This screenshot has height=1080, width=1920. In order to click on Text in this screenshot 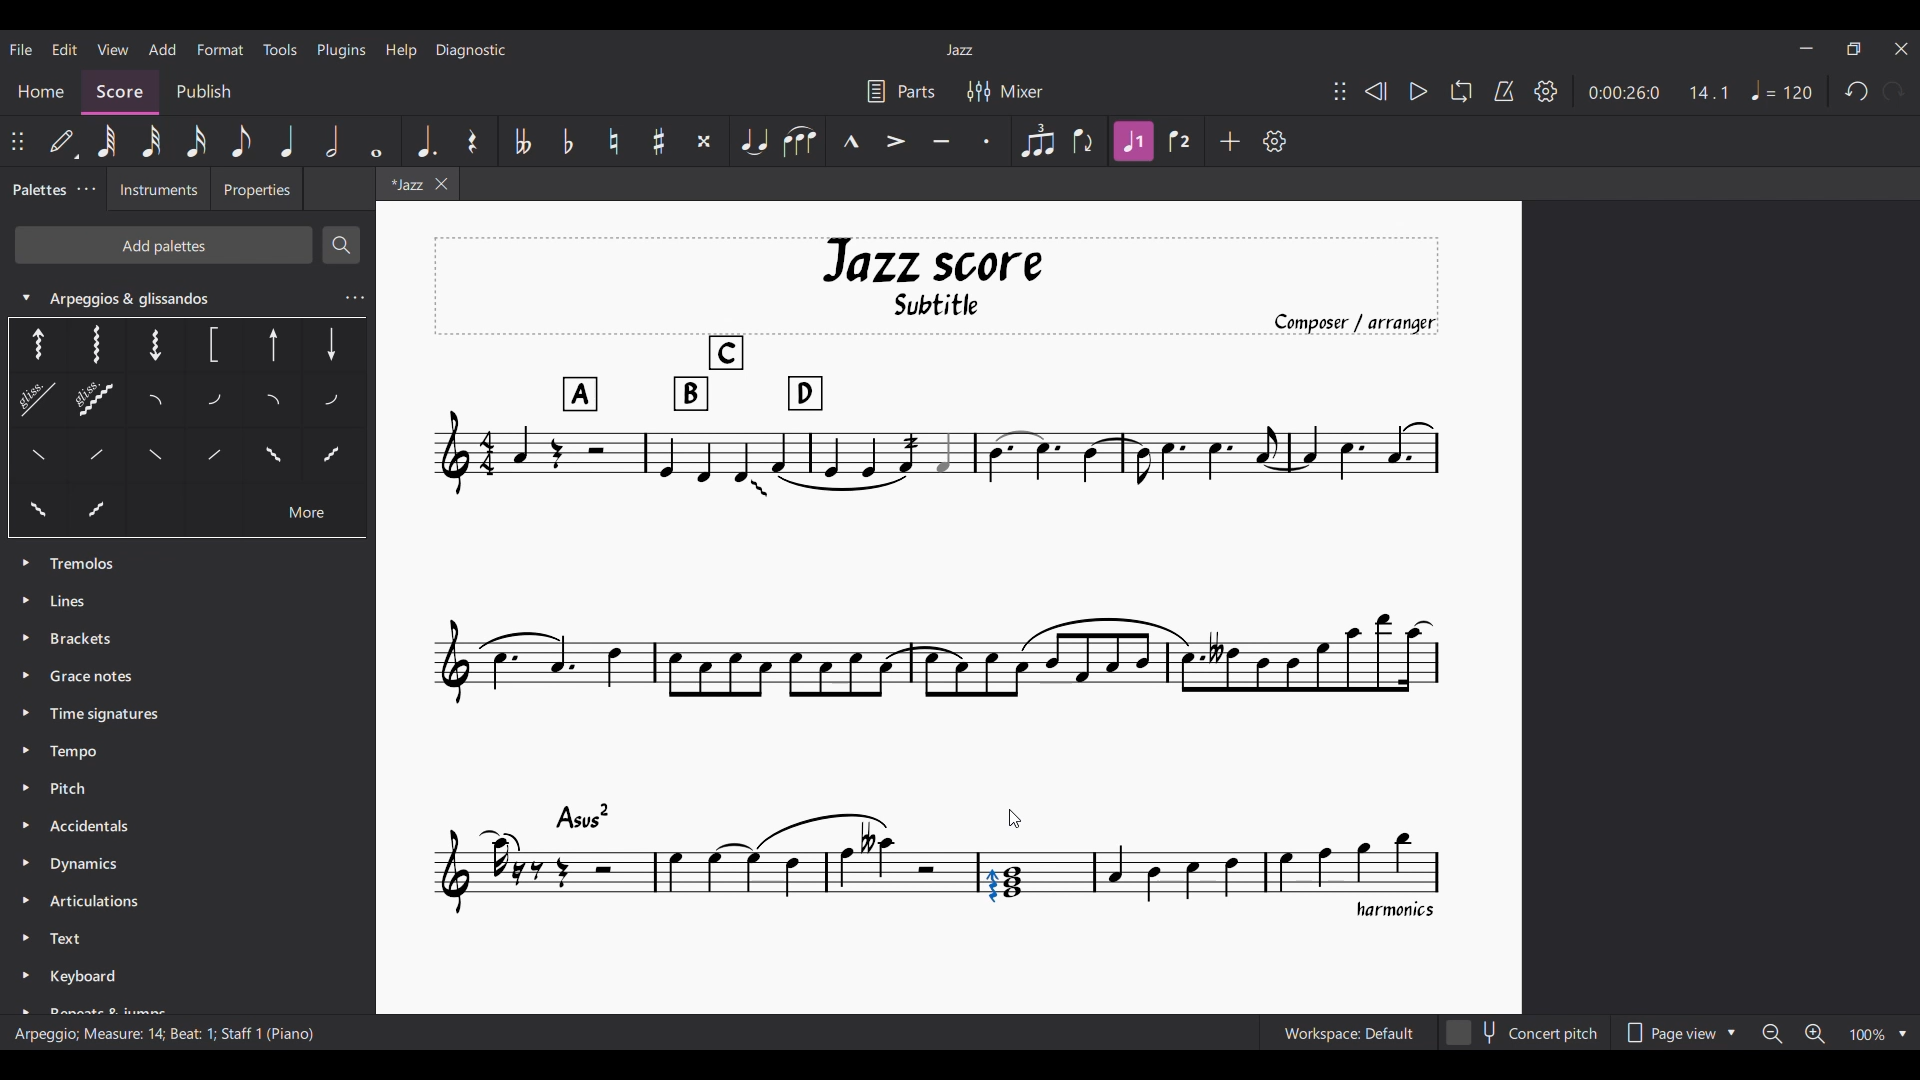, I will do `click(72, 940)`.